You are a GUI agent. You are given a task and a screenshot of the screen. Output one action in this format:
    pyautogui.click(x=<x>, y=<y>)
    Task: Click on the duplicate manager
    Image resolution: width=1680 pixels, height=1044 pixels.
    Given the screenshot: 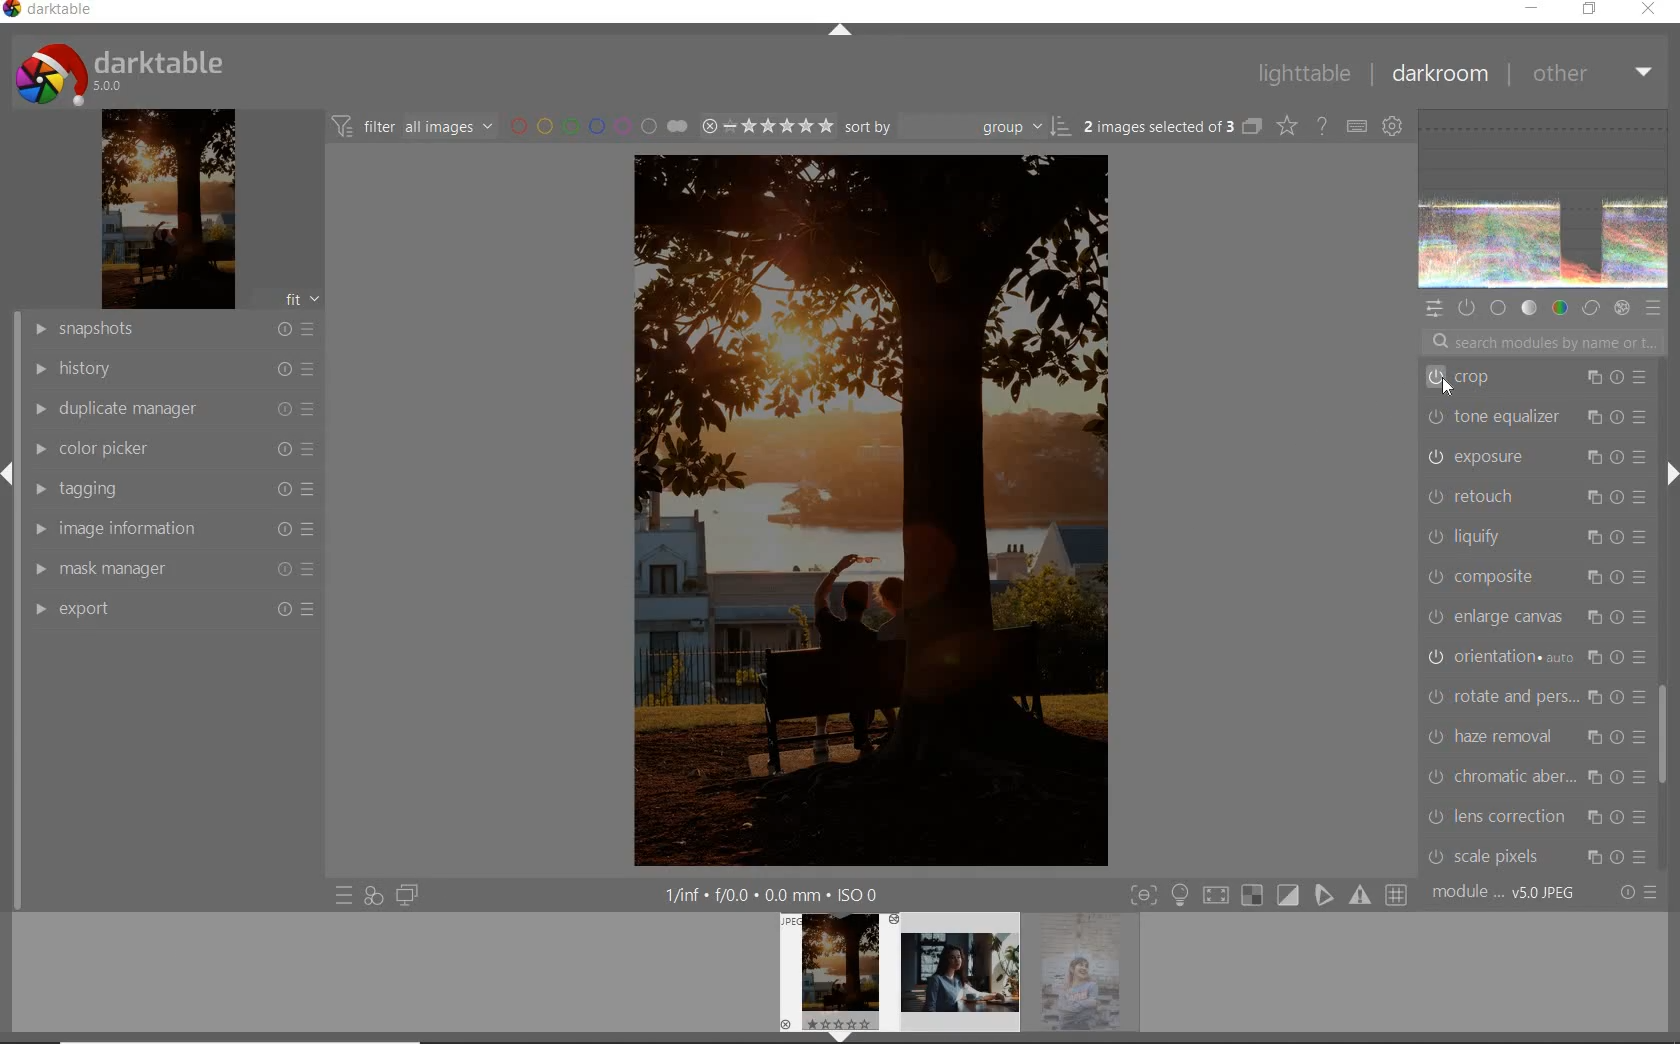 What is the action you would take?
    pyautogui.click(x=173, y=408)
    